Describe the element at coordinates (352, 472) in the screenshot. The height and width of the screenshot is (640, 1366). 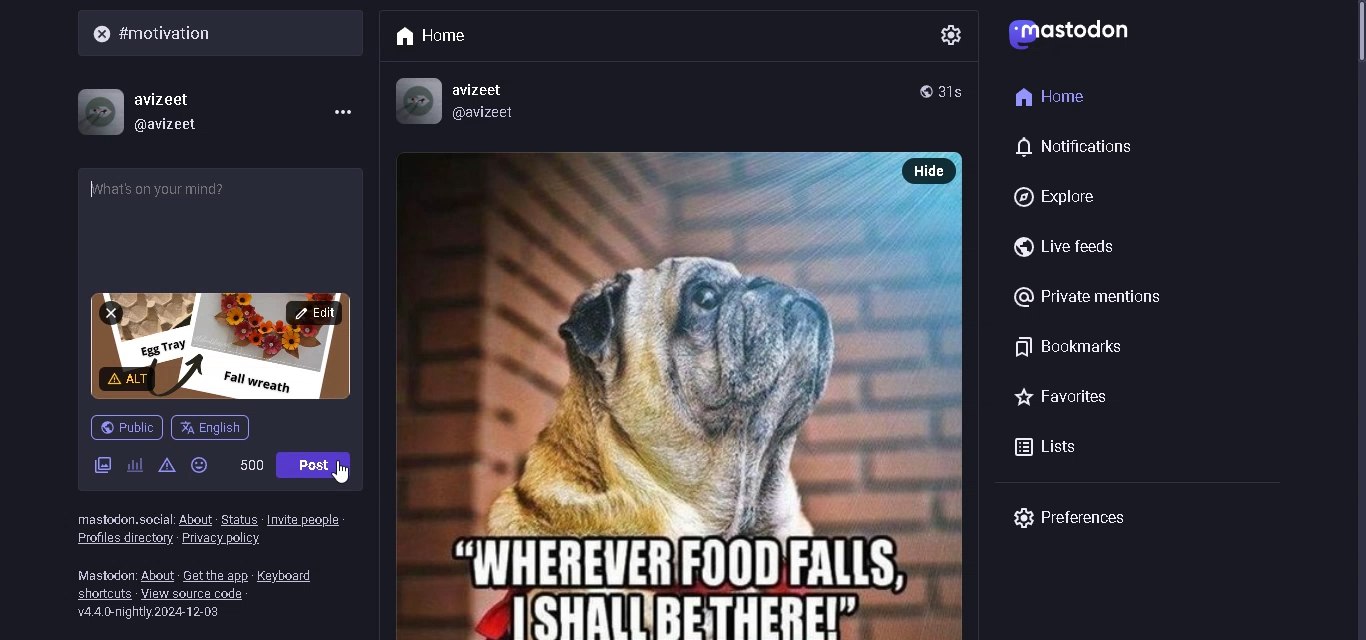
I see `Cursor` at that location.